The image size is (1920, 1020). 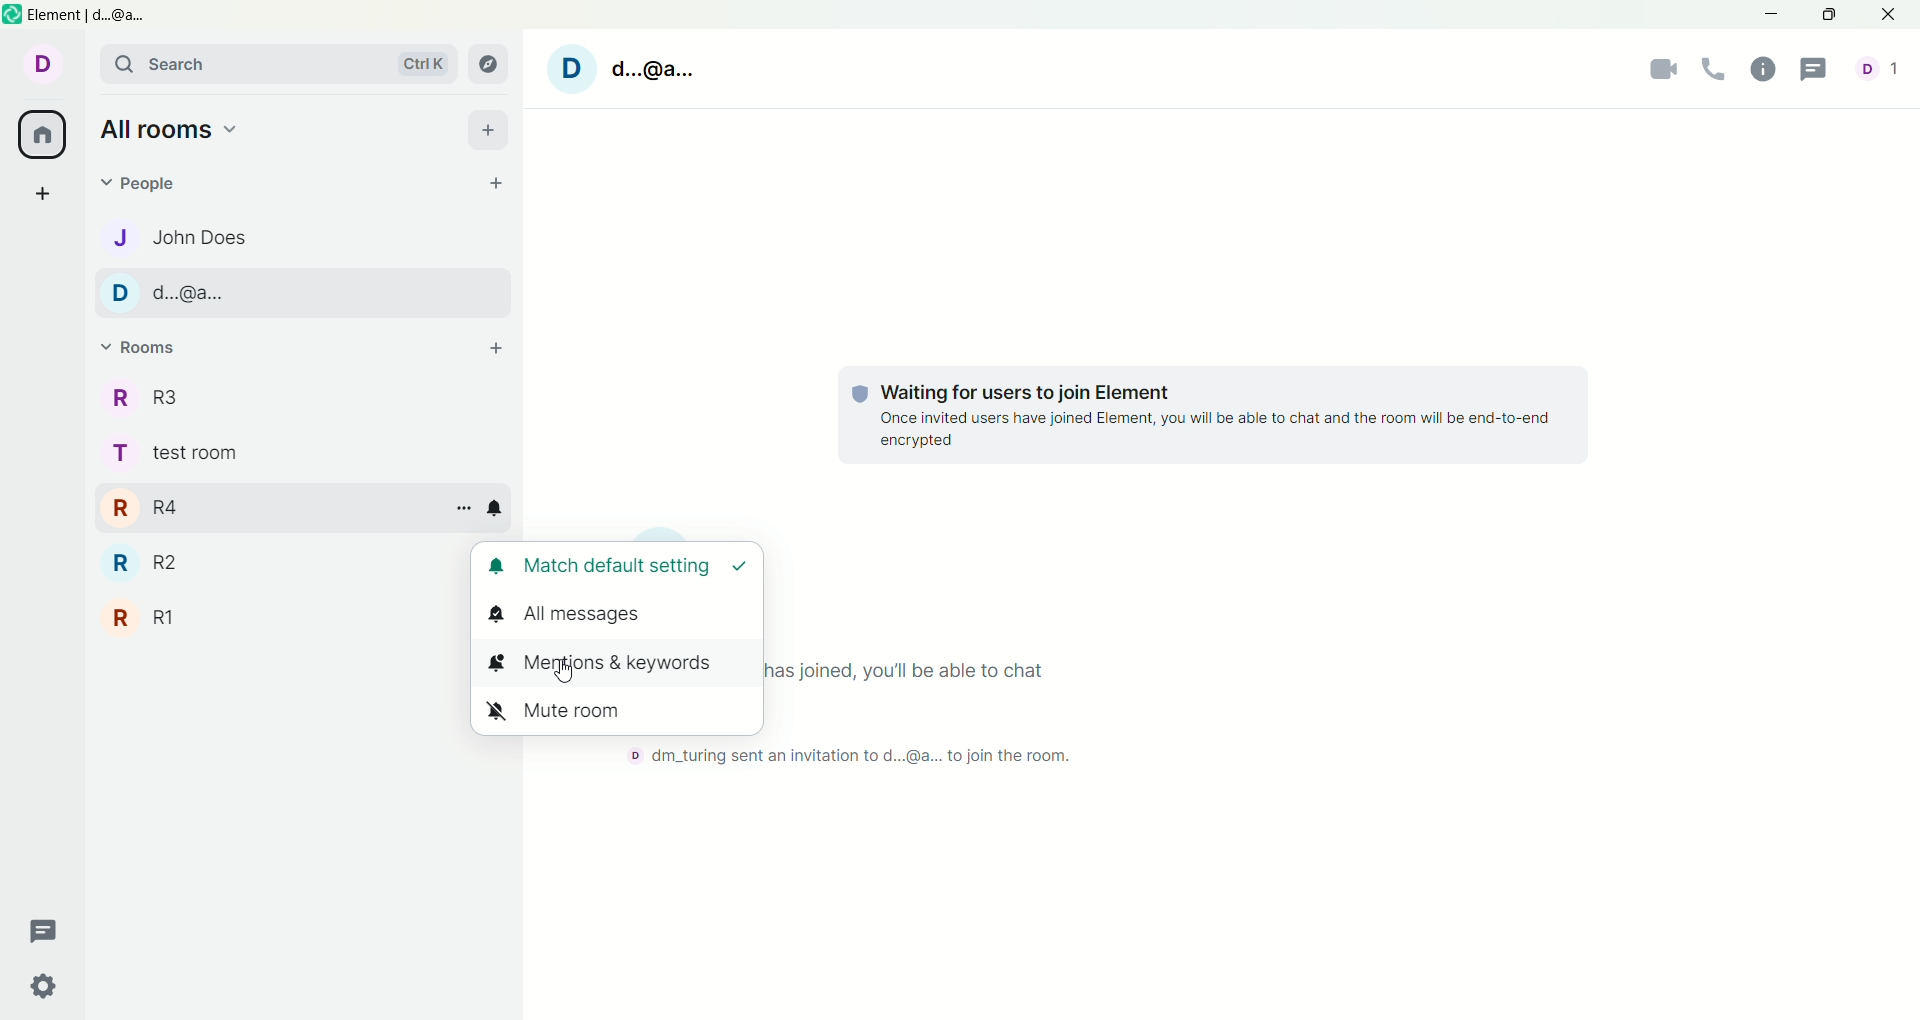 I want to click on Once invited users have joined Element, you will be able to chat and the room will be end-to-end encrypted, so click(x=1214, y=430).